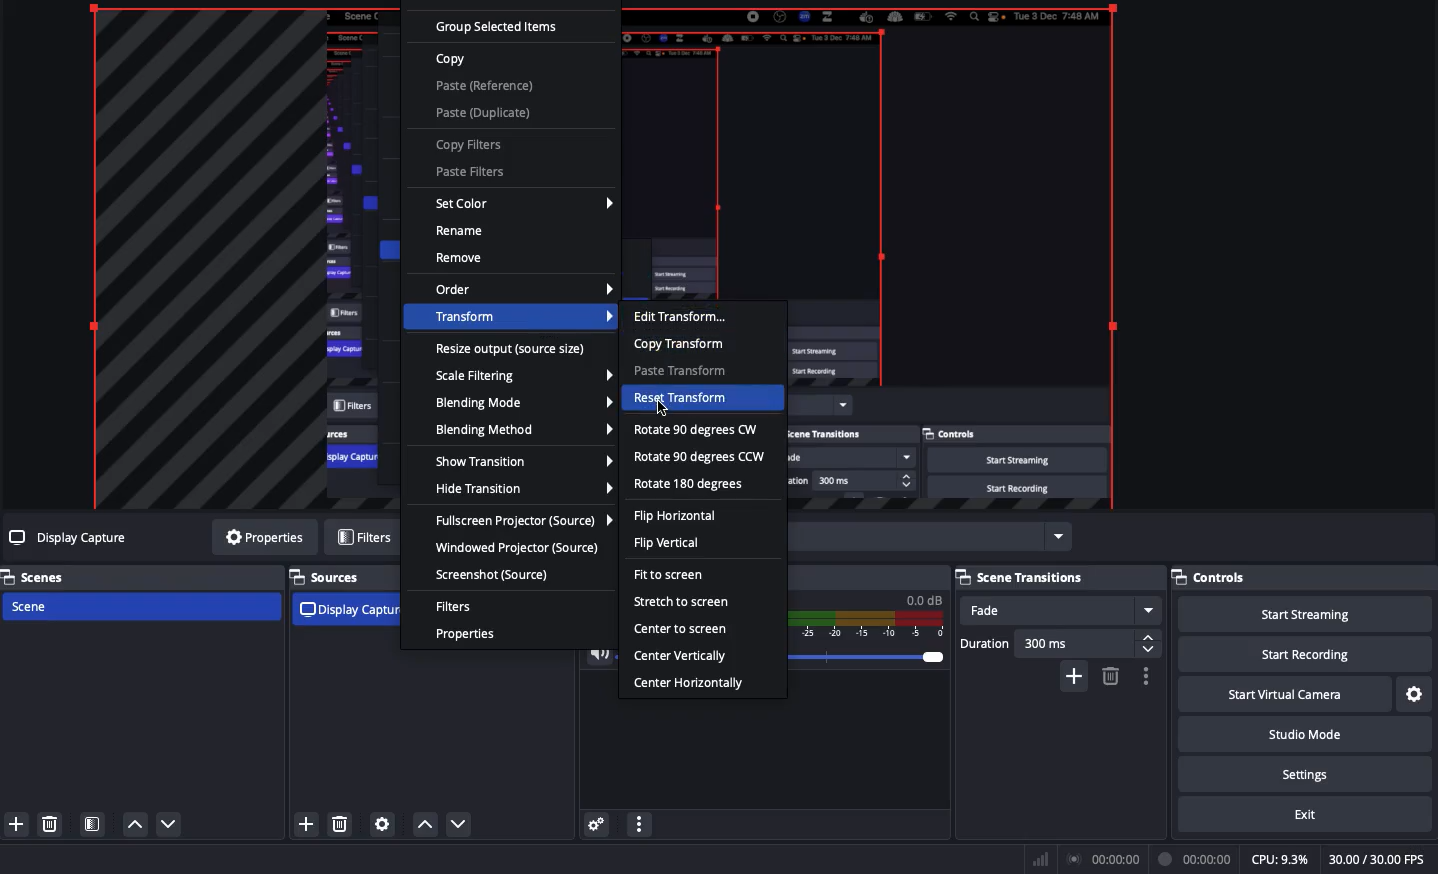 The image size is (1438, 874). I want to click on Display capture, so click(352, 609).